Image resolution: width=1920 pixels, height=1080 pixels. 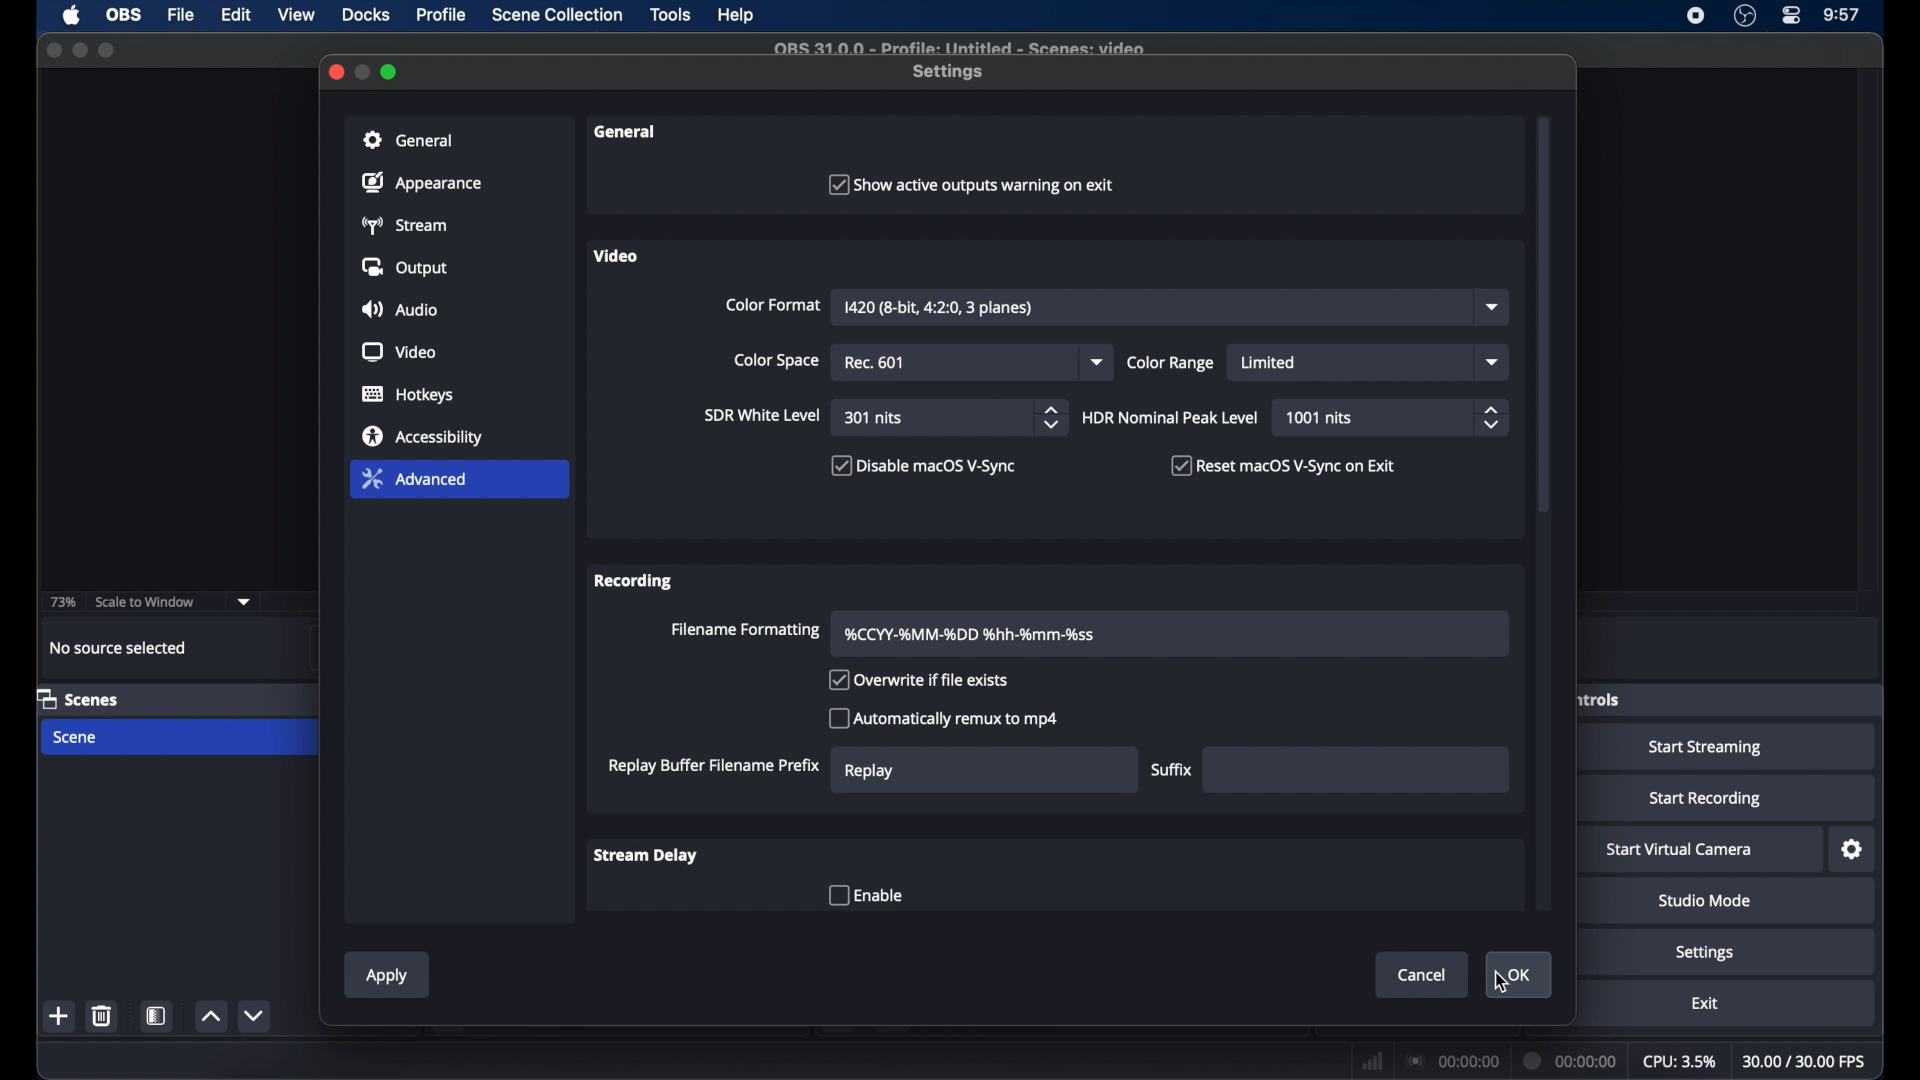 What do you see at coordinates (106, 52) in the screenshot?
I see `maximize` at bounding box center [106, 52].